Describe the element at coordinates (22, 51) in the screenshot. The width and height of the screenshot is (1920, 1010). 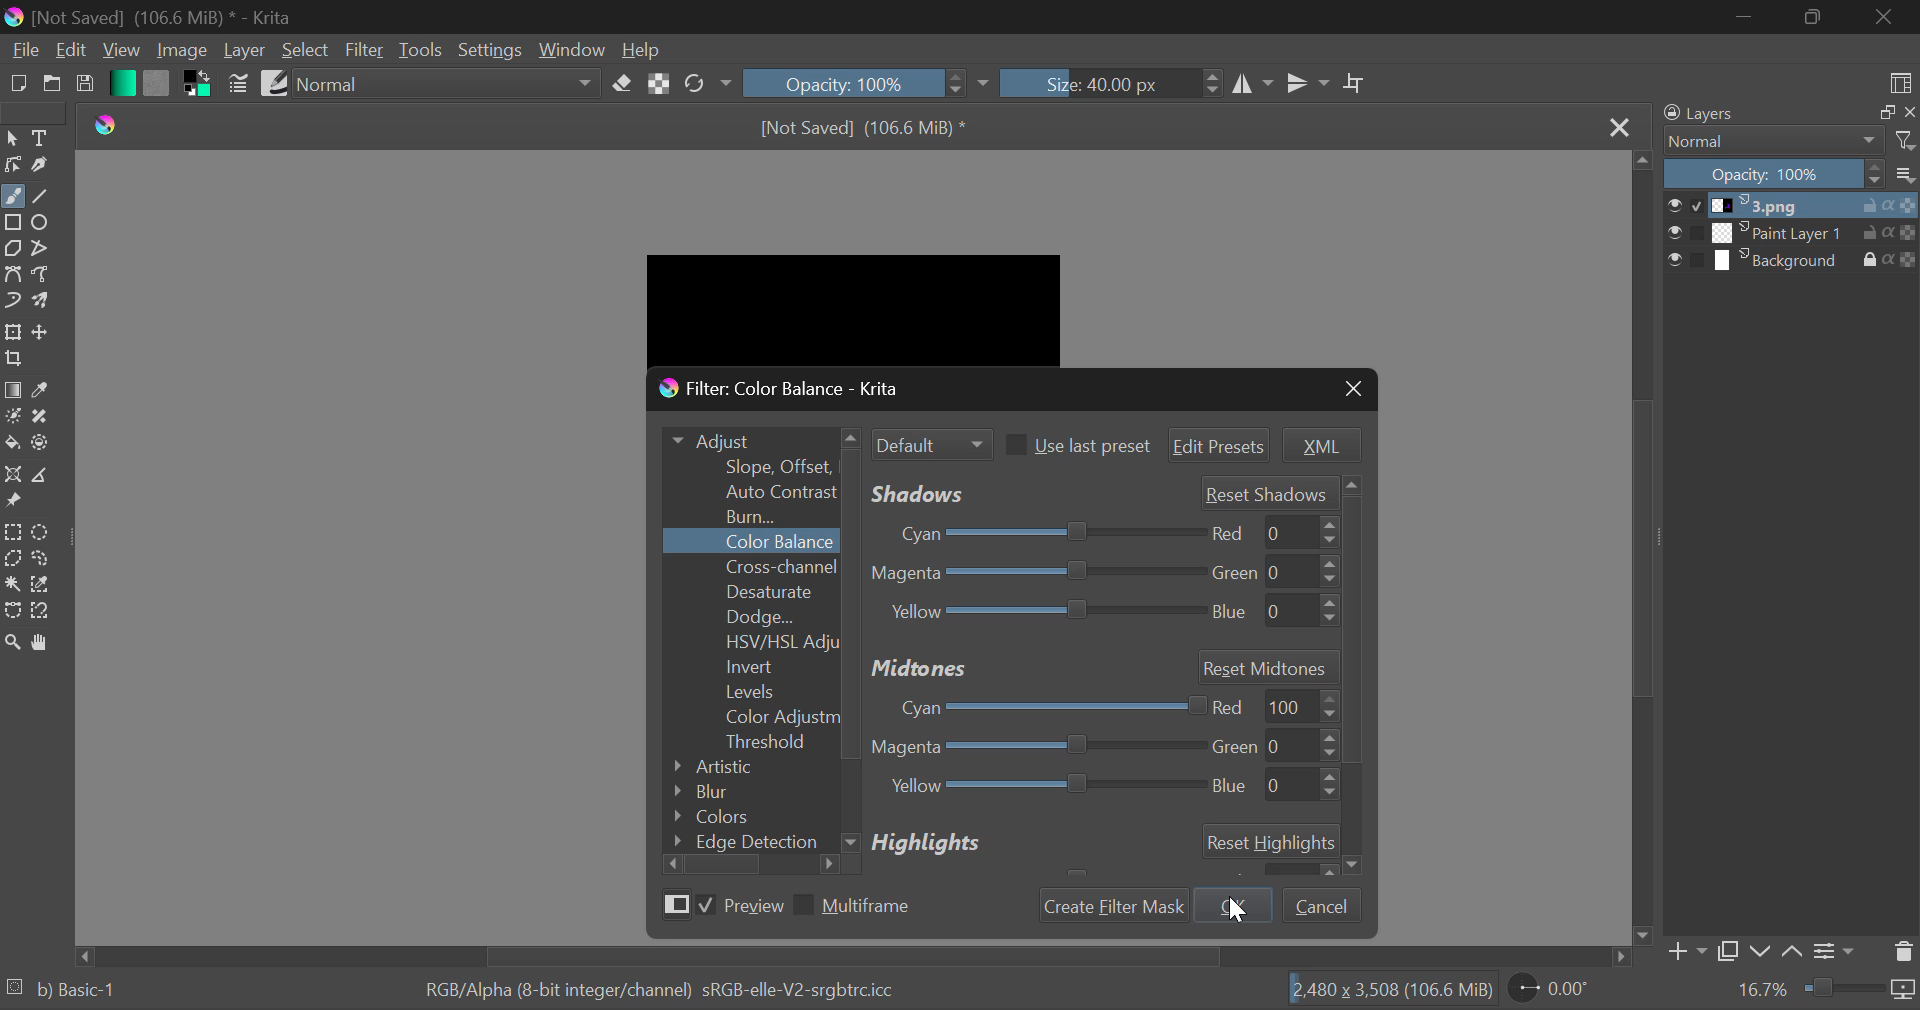
I see `File` at that location.